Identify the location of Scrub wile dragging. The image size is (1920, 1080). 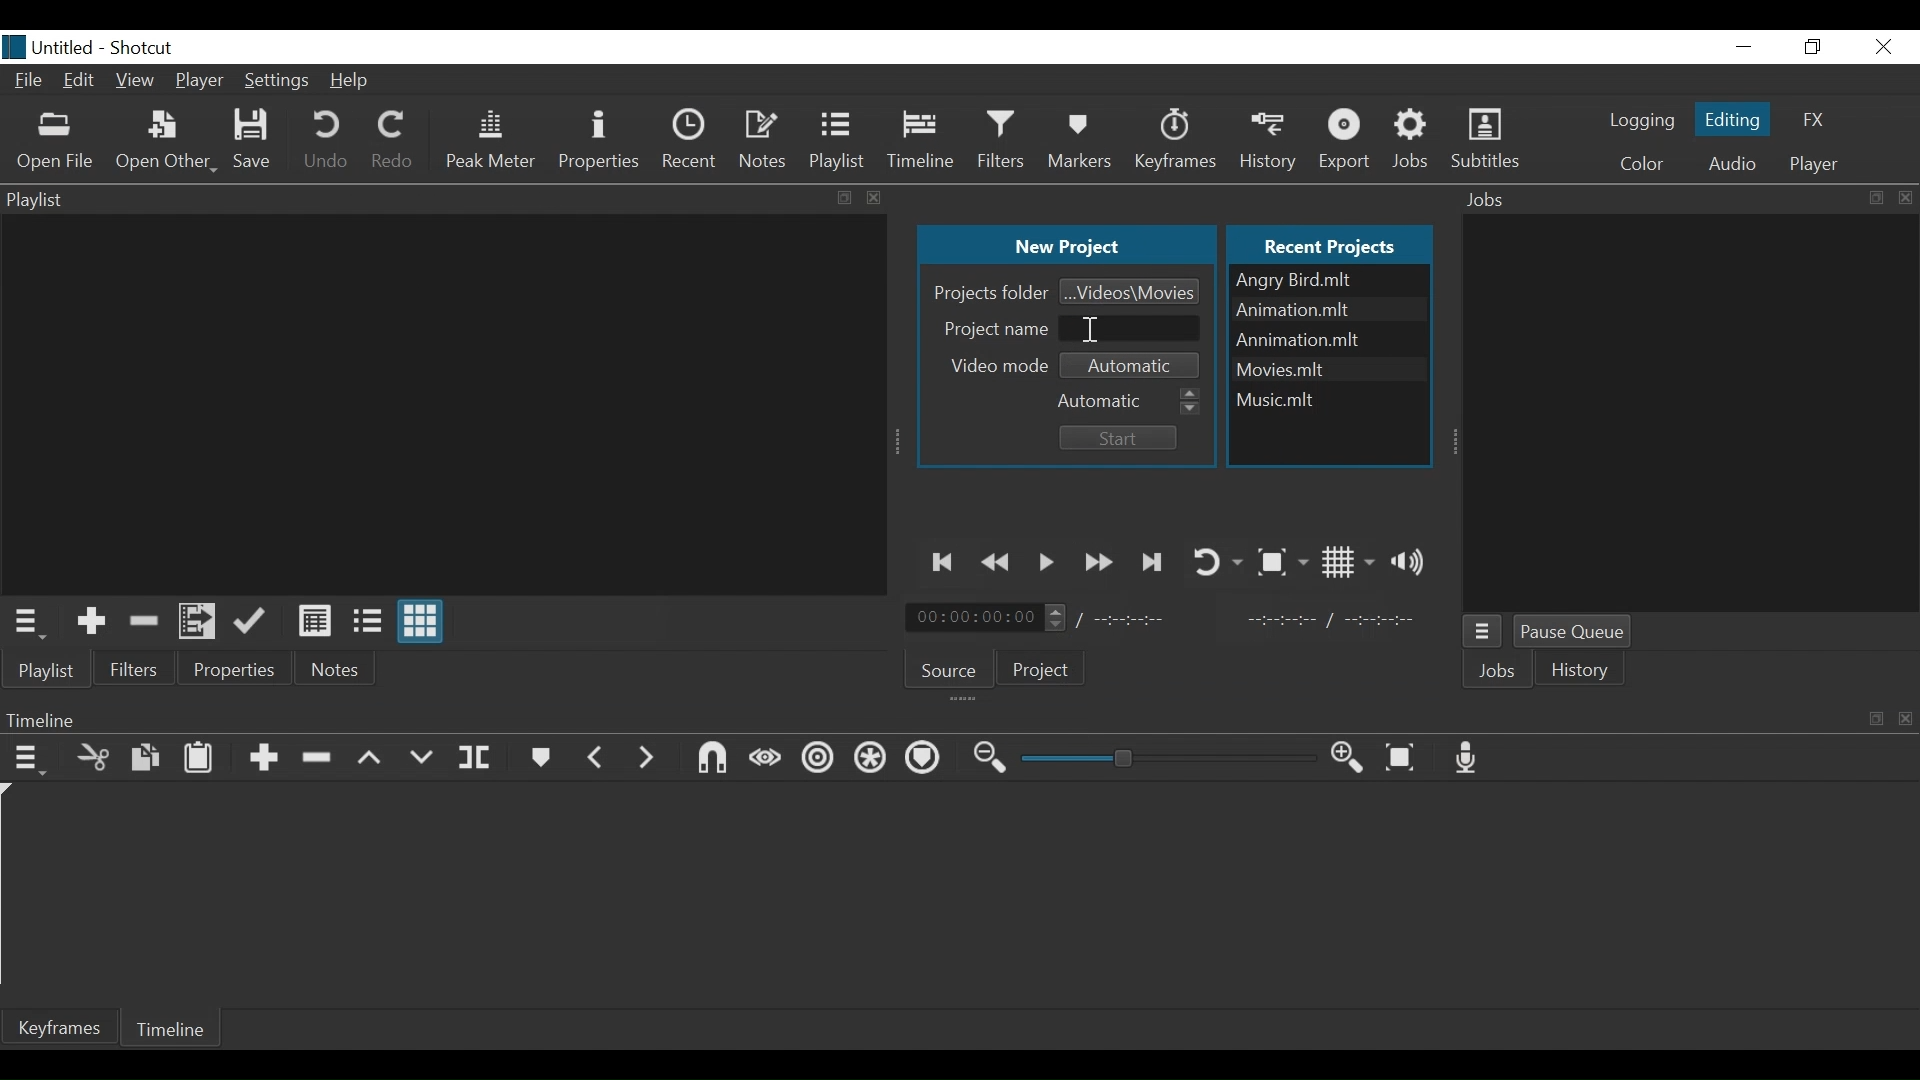
(764, 758).